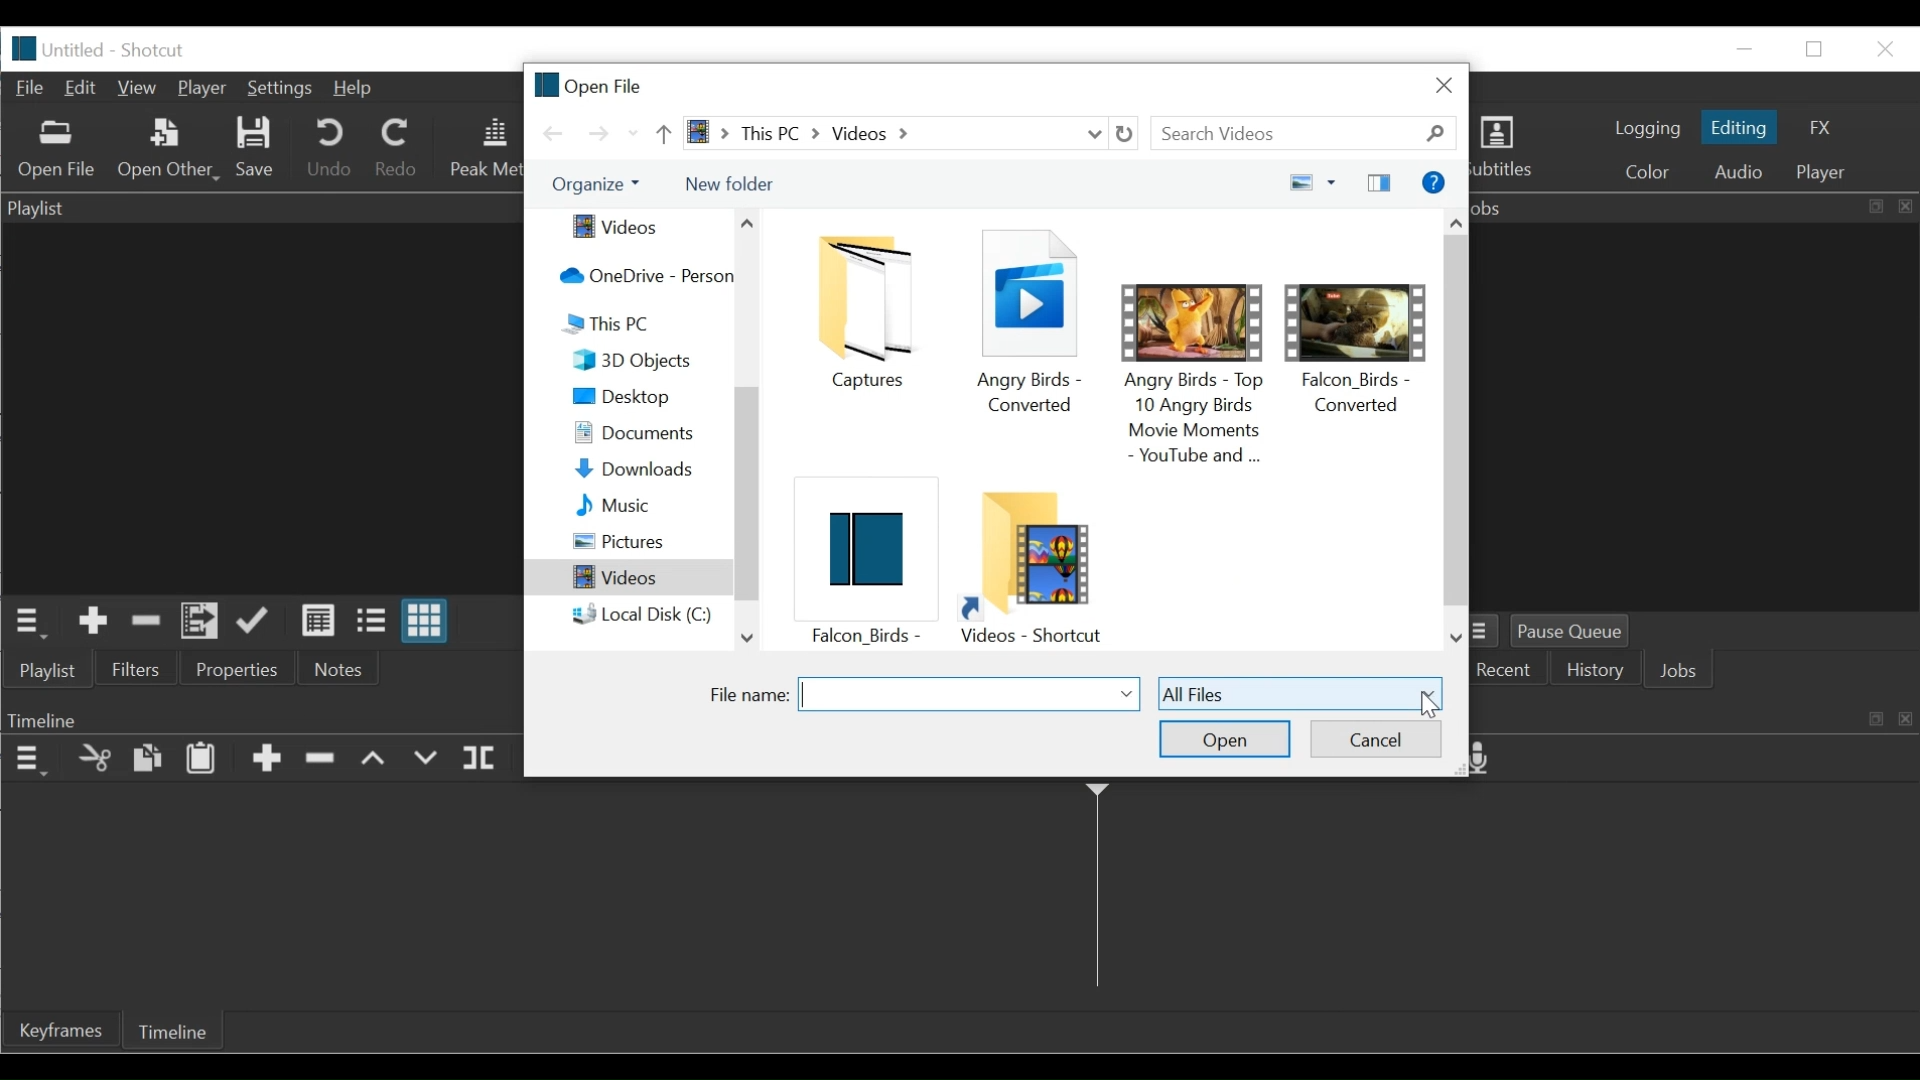 This screenshot has width=1920, height=1080. I want to click on Scroll up, so click(748, 223).